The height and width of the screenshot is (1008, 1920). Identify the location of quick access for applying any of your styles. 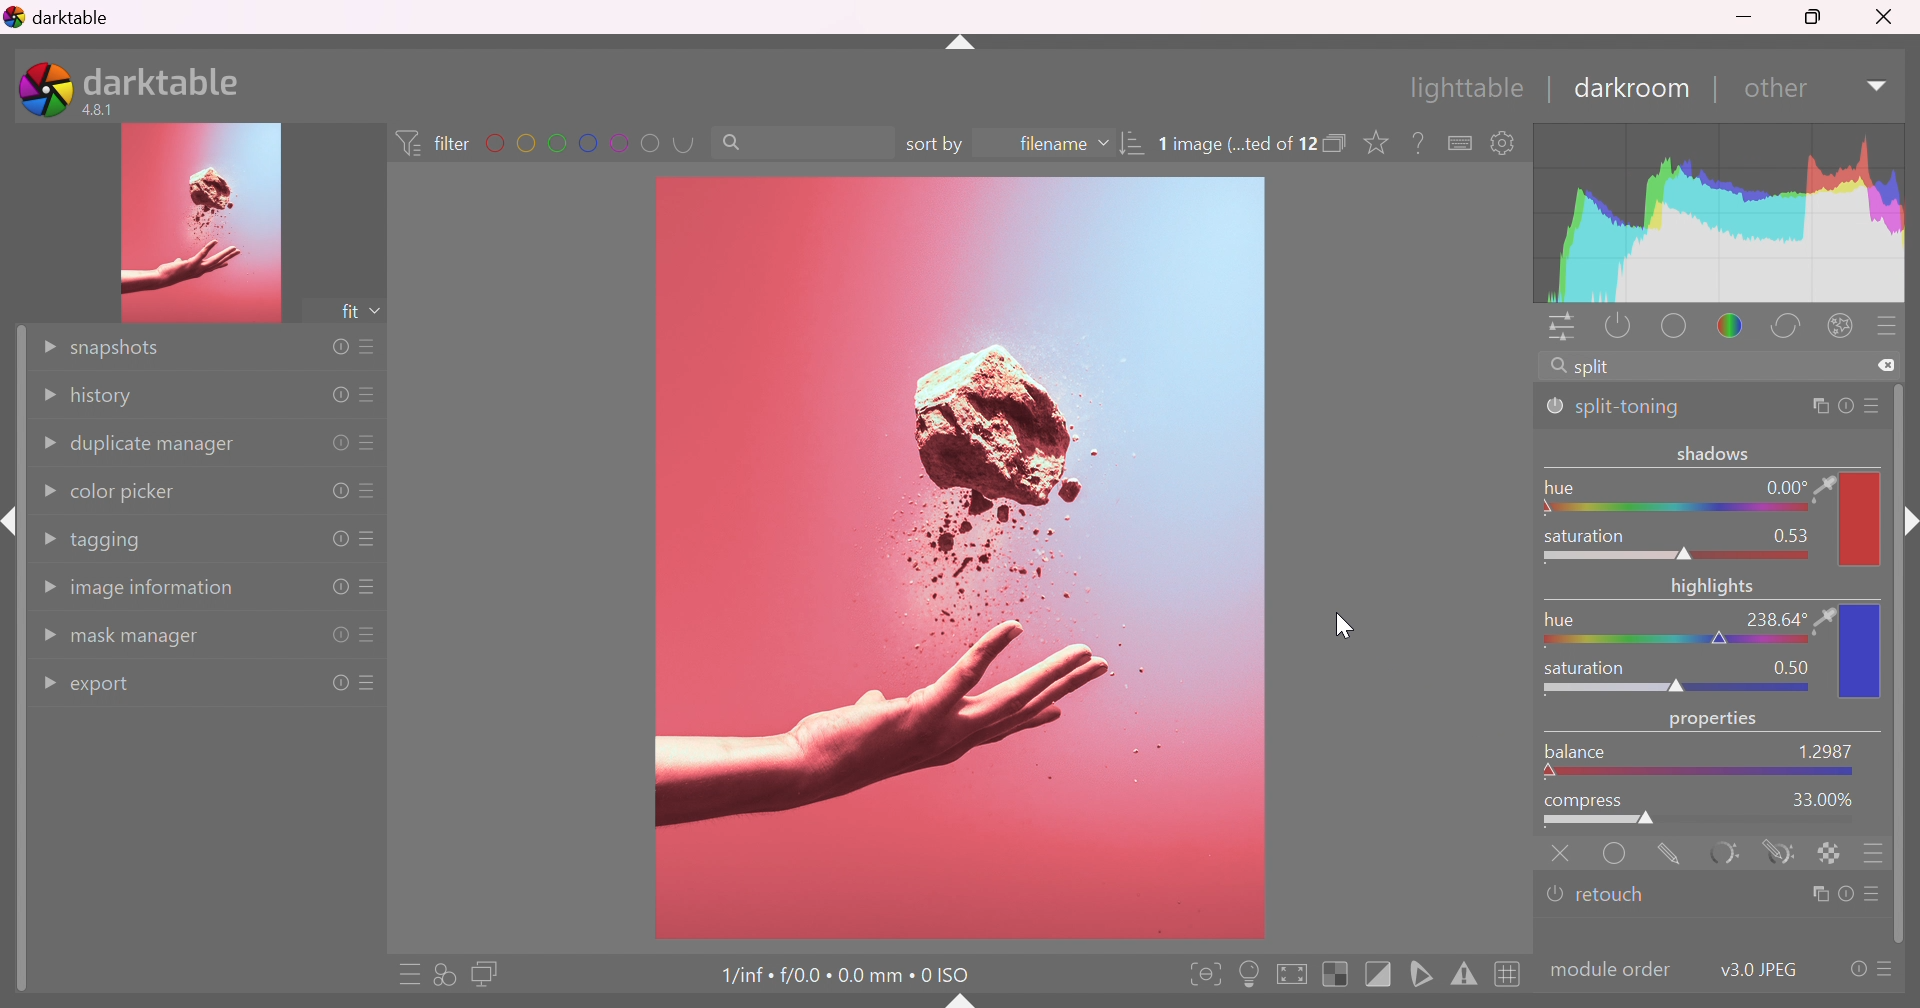
(450, 973).